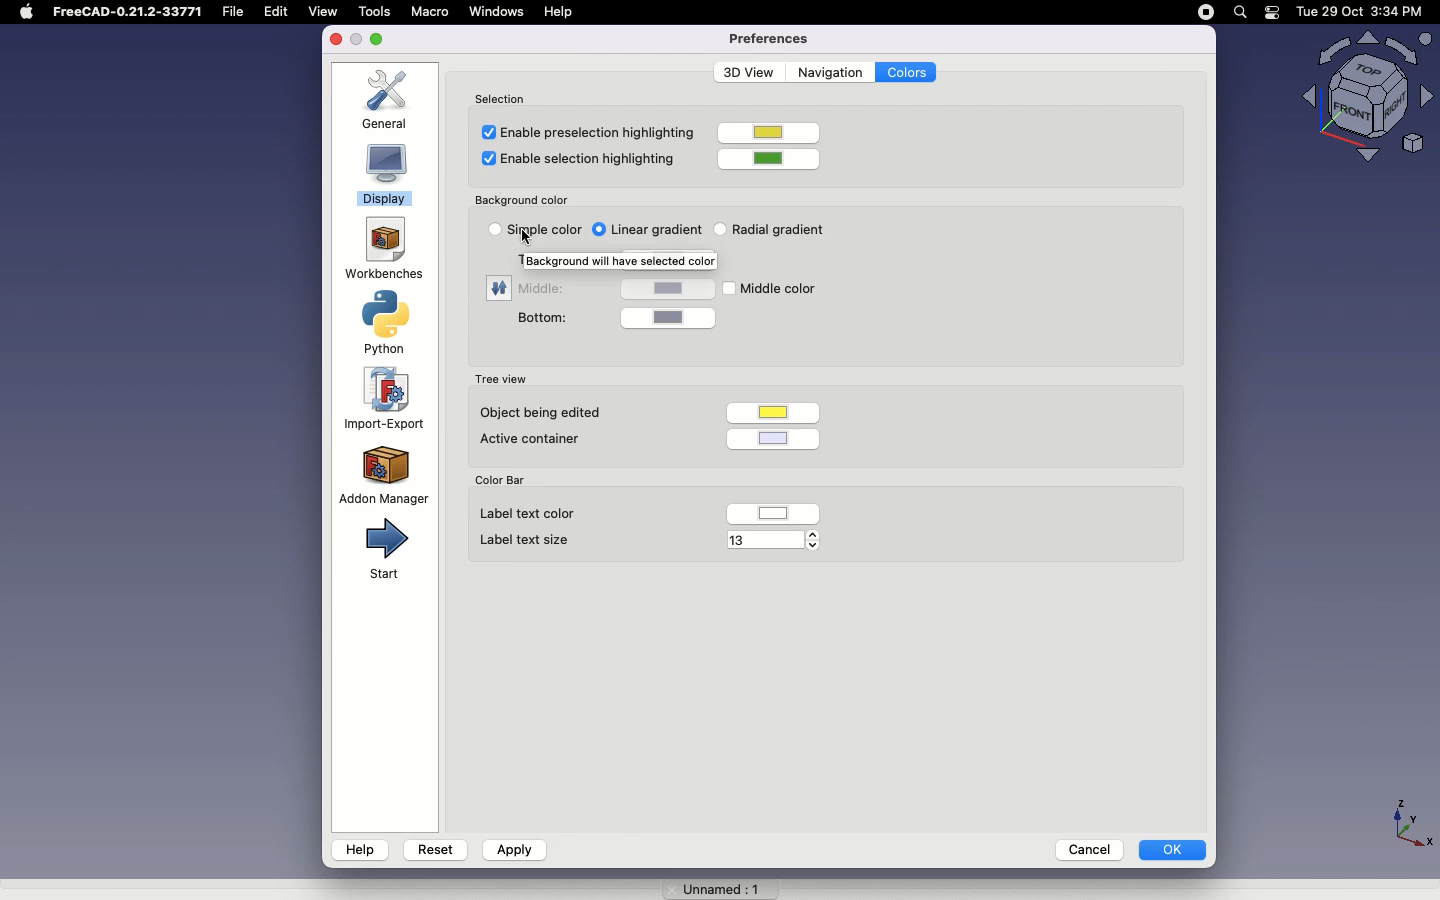 The image size is (1440, 900). I want to click on axis - X,Y,Z, so click(1409, 820).